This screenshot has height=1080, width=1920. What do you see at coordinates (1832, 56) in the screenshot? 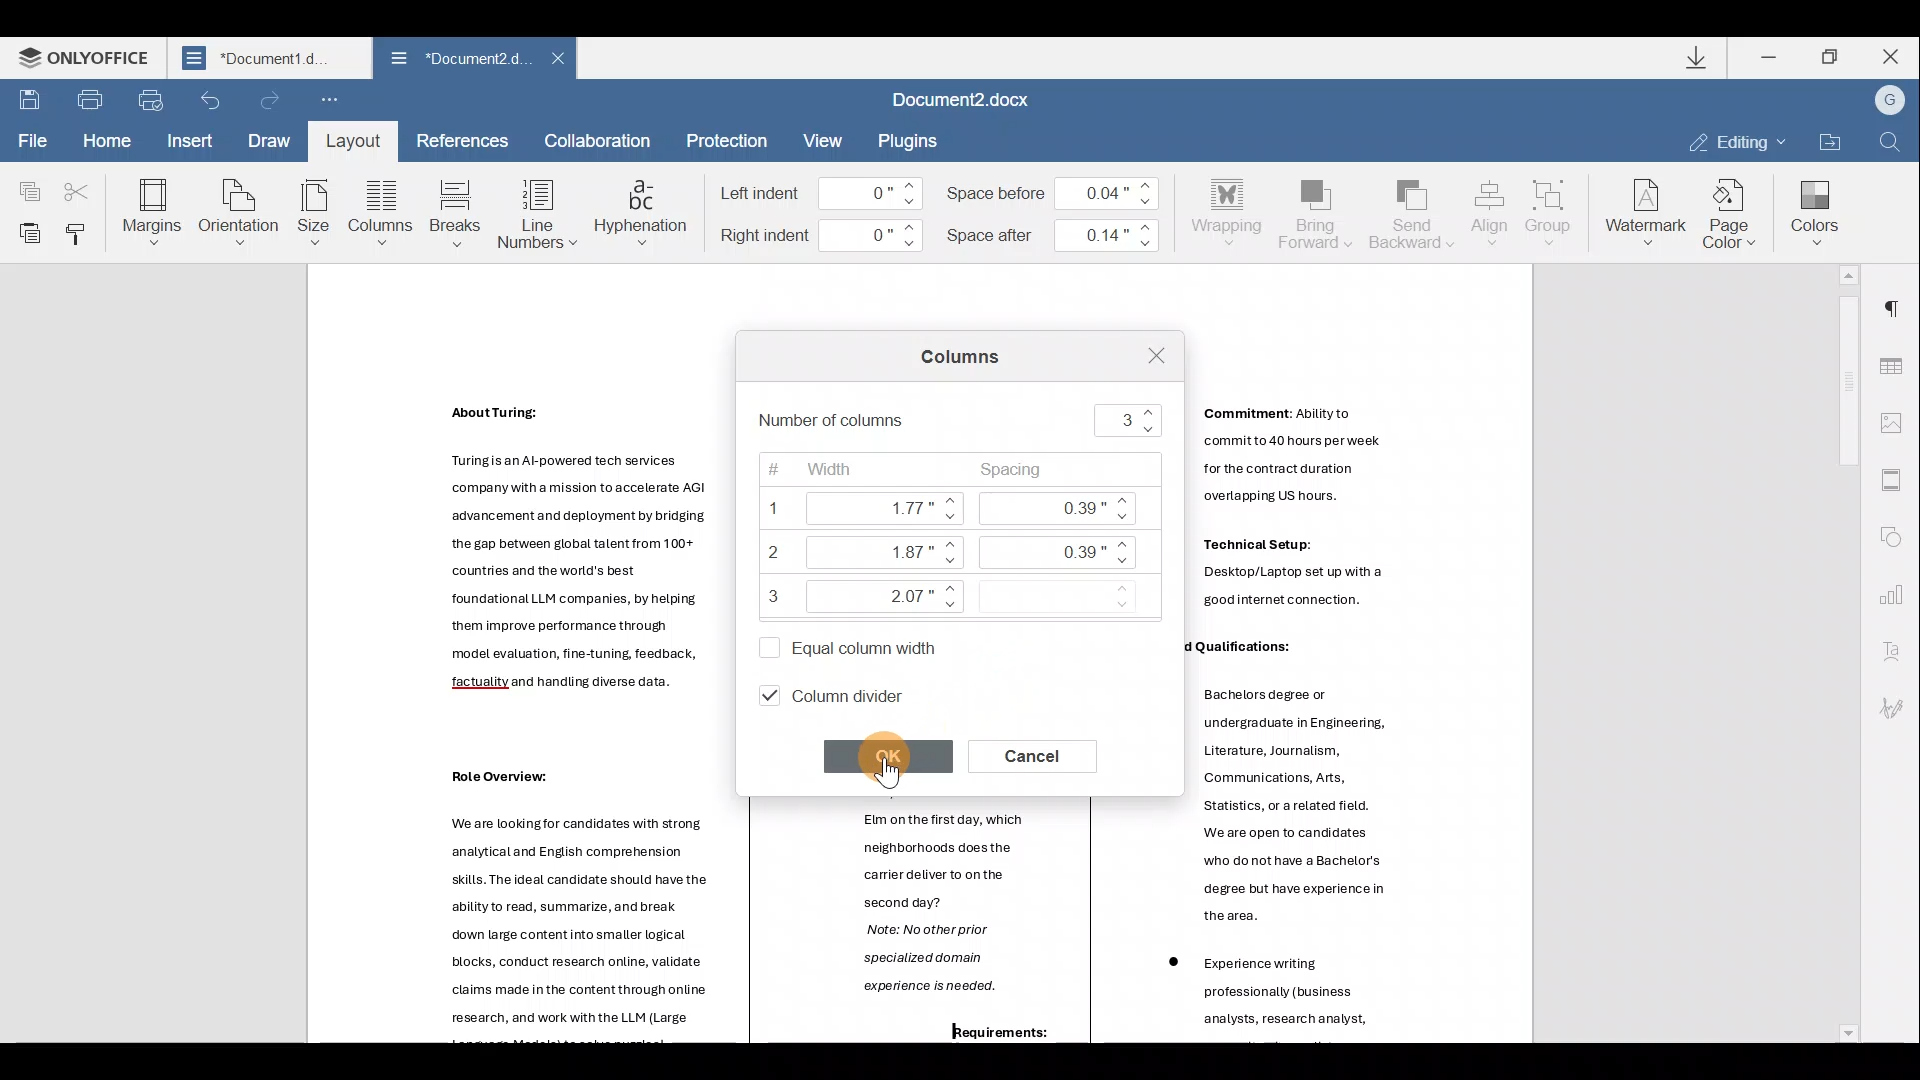
I see `Maximize` at bounding box center [1832, 56].